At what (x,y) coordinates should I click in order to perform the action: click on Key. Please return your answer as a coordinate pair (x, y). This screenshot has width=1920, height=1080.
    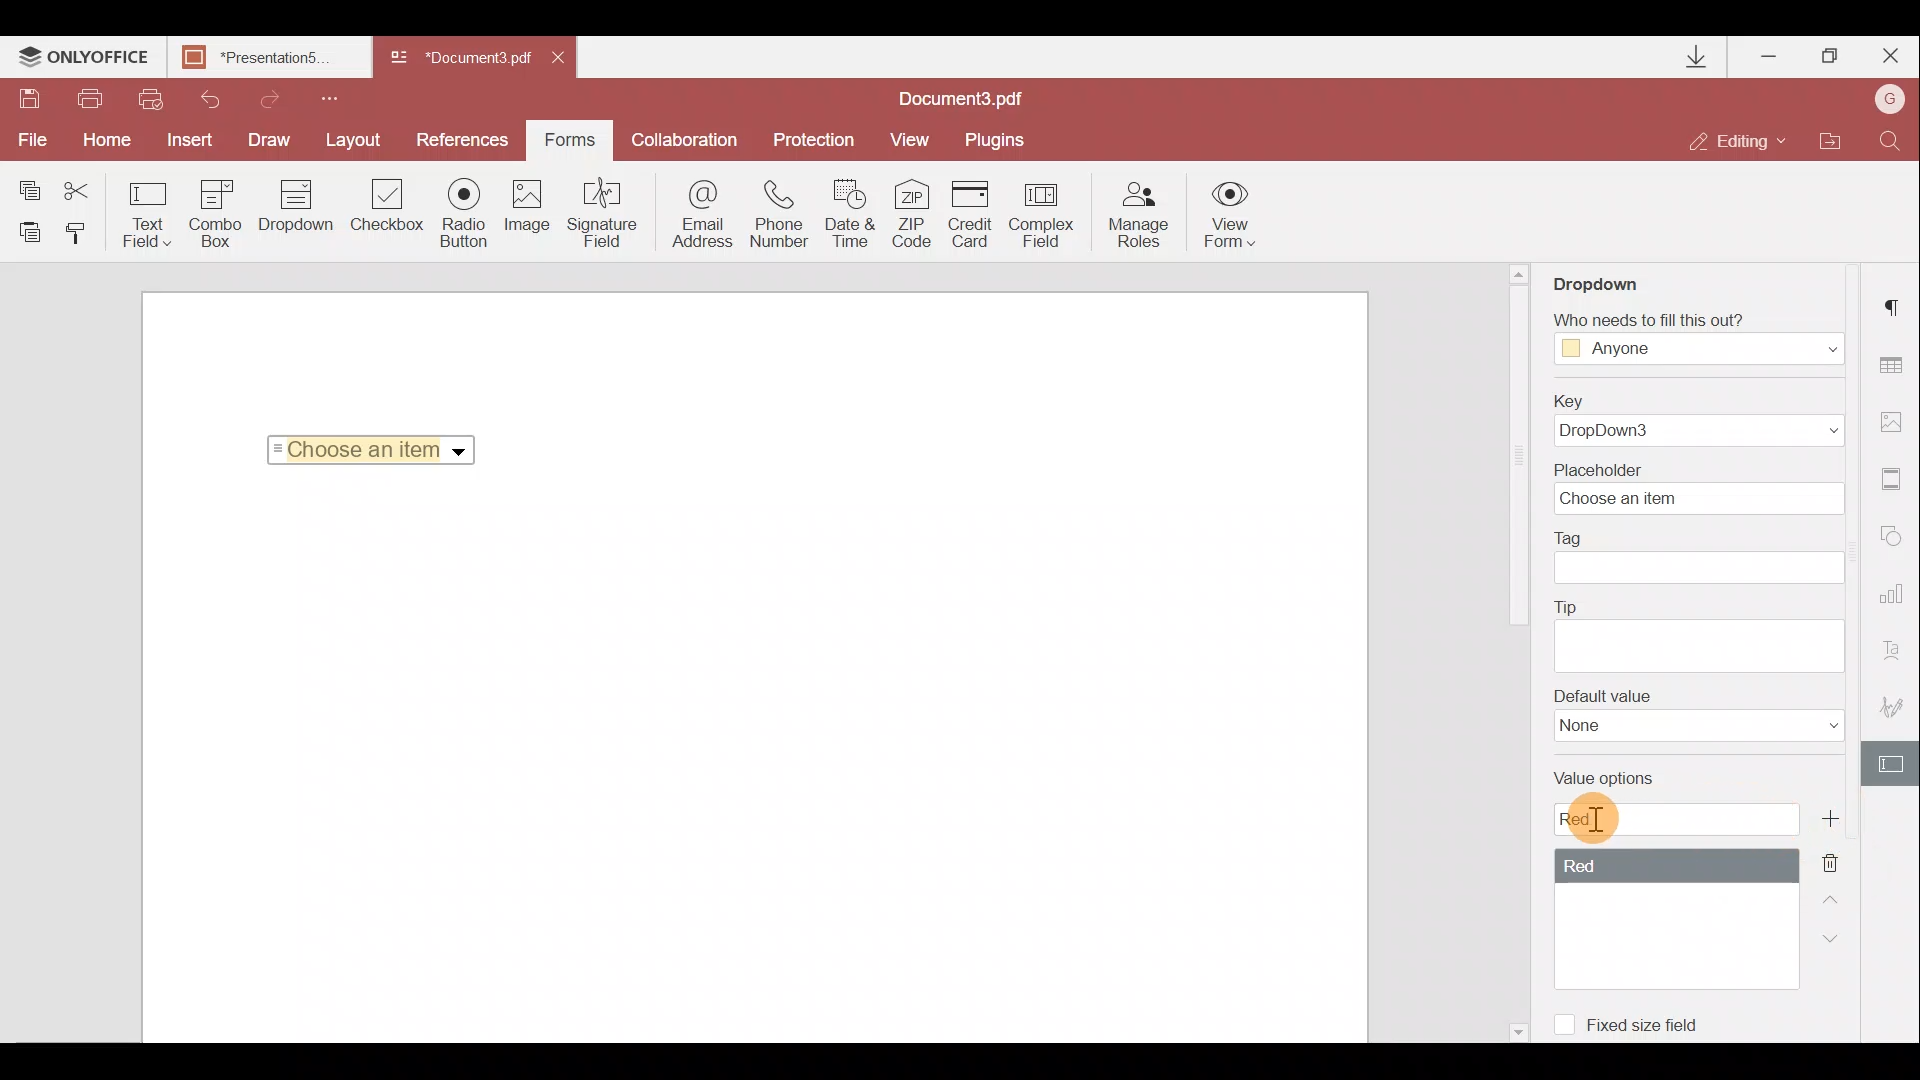
    Looking at the image, I should click on (1704, 418).